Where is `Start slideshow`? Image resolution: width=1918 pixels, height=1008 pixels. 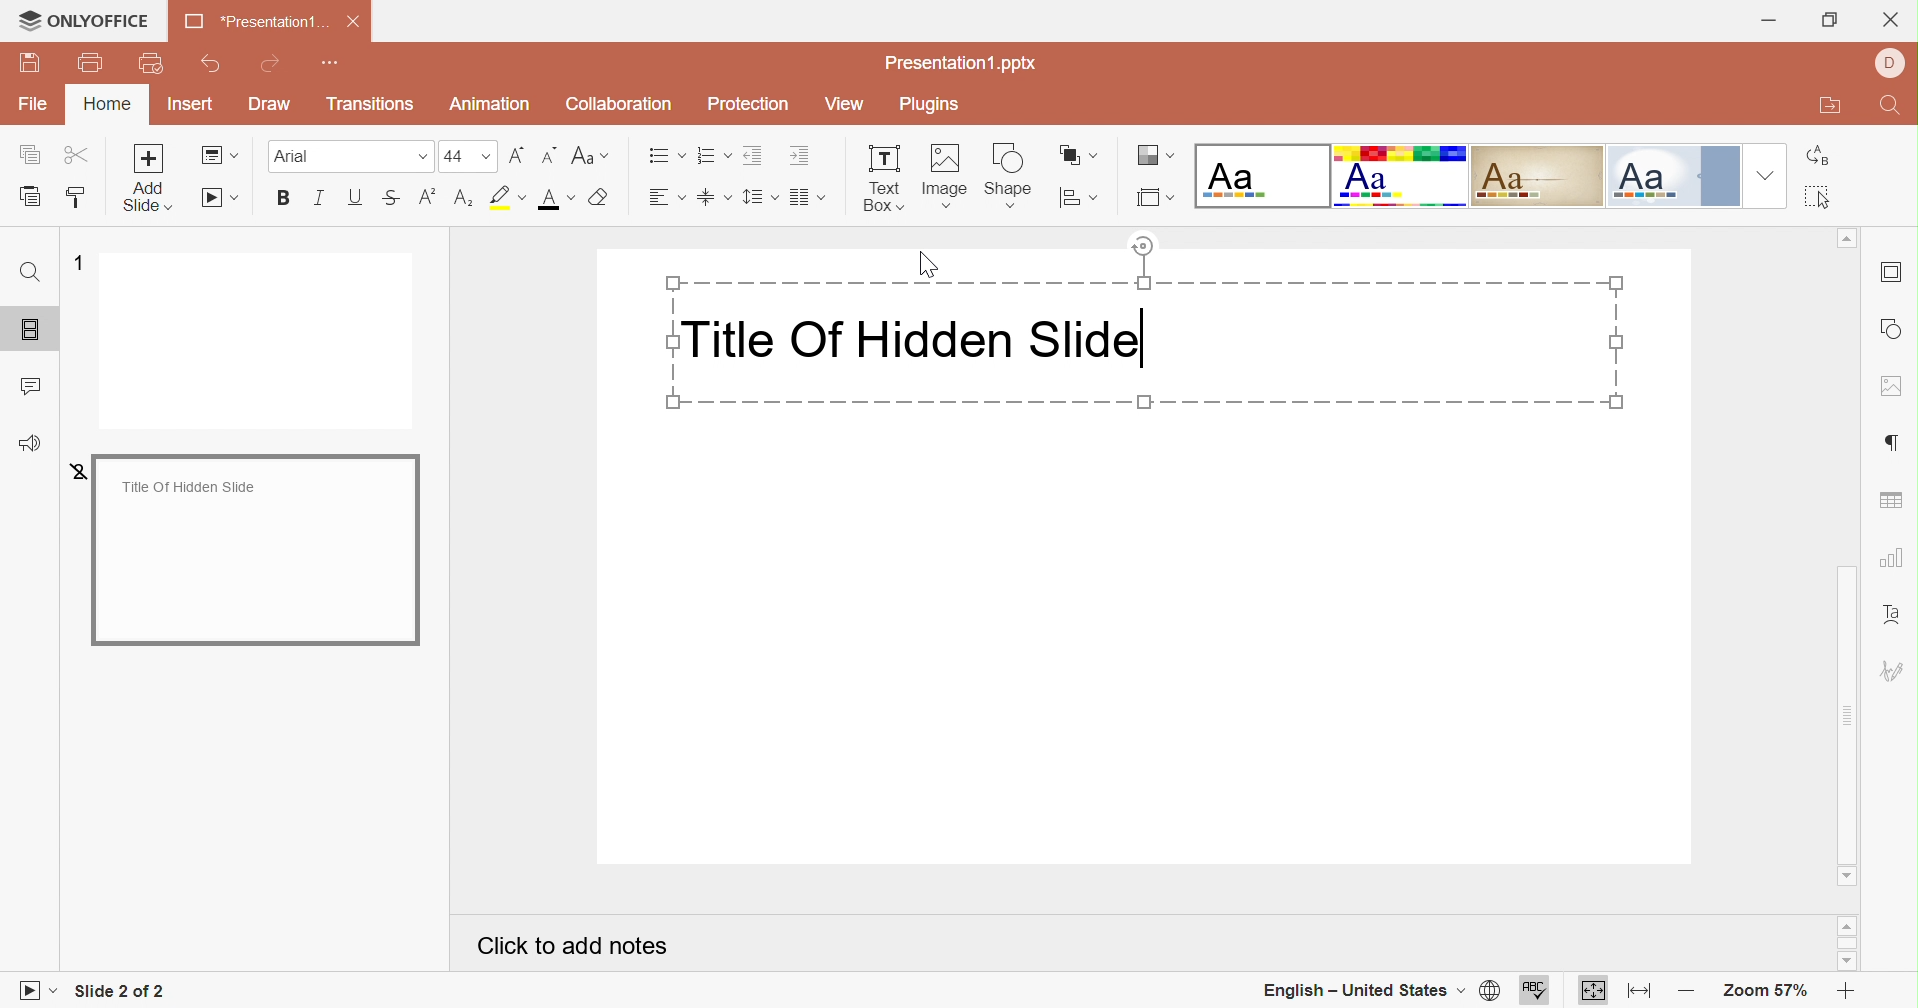
Start slideshow is located at coordinates (218, 199).